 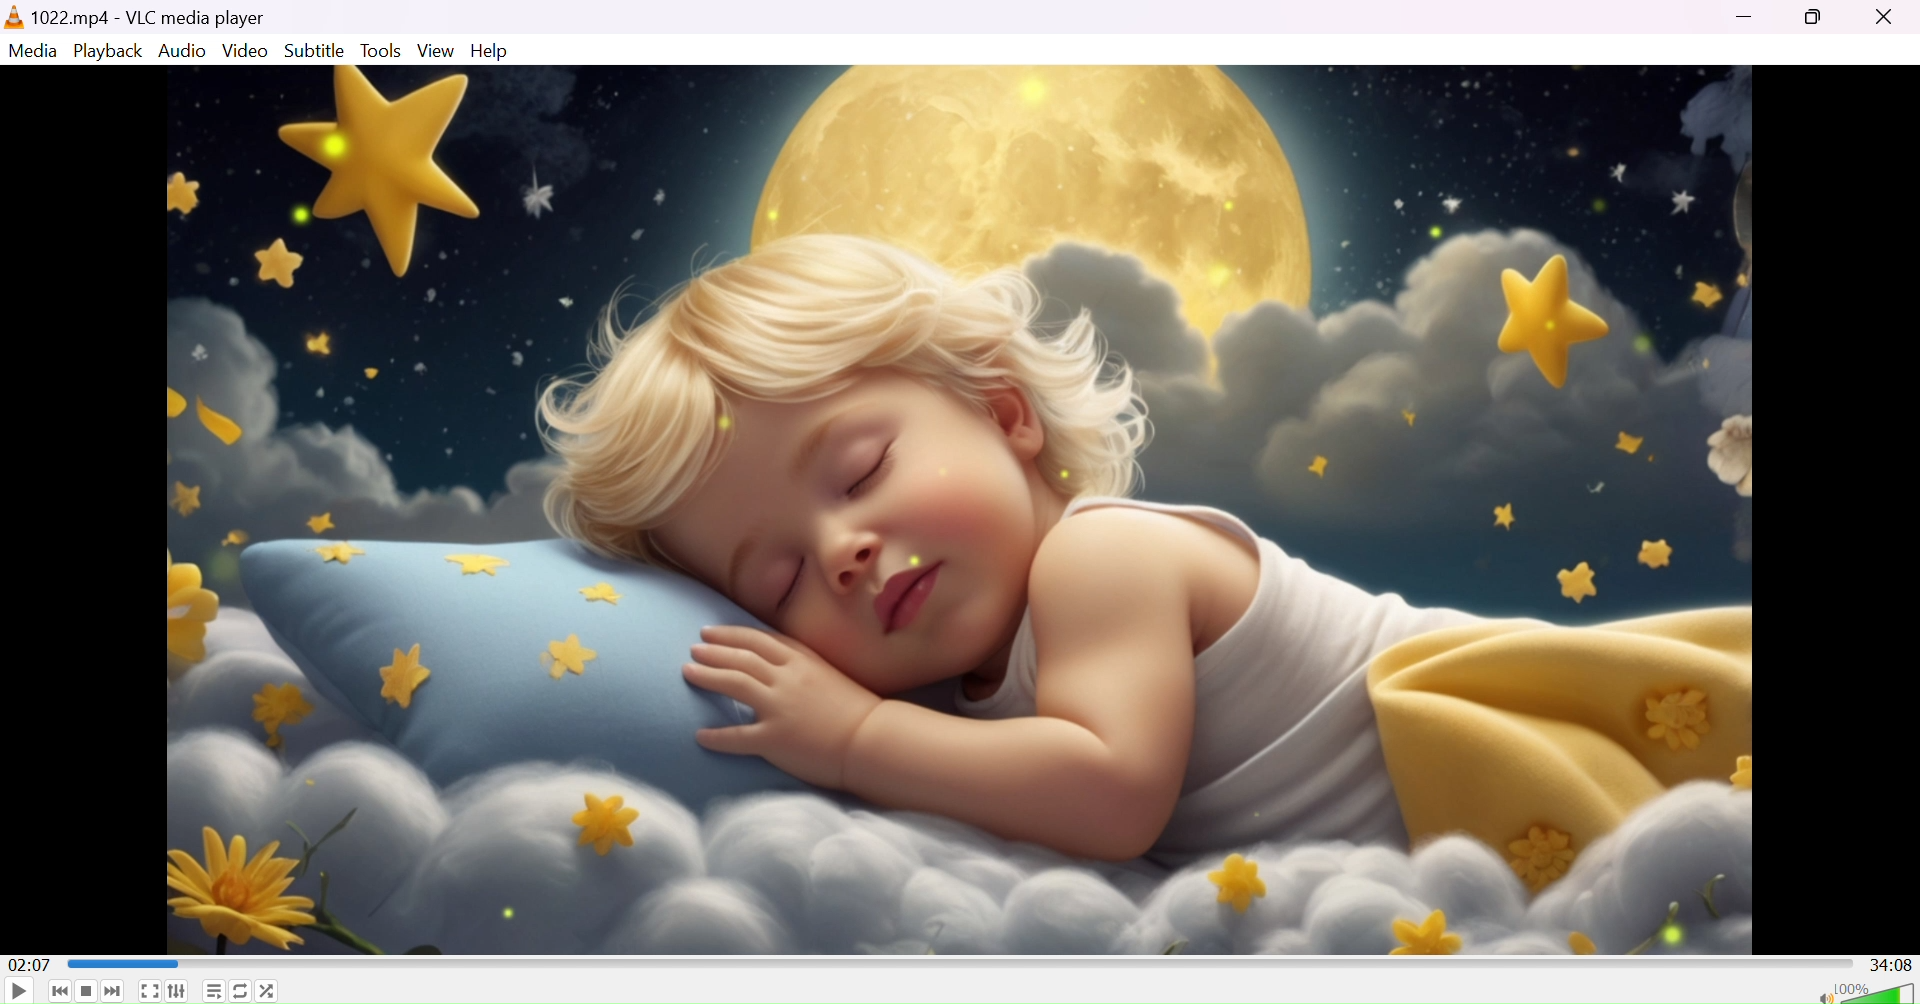 What do you see at coordinates (60, 991) in the screenshot?
I see `Previous media in the playlist, skip backward when held` at bounding box center [60, 991].